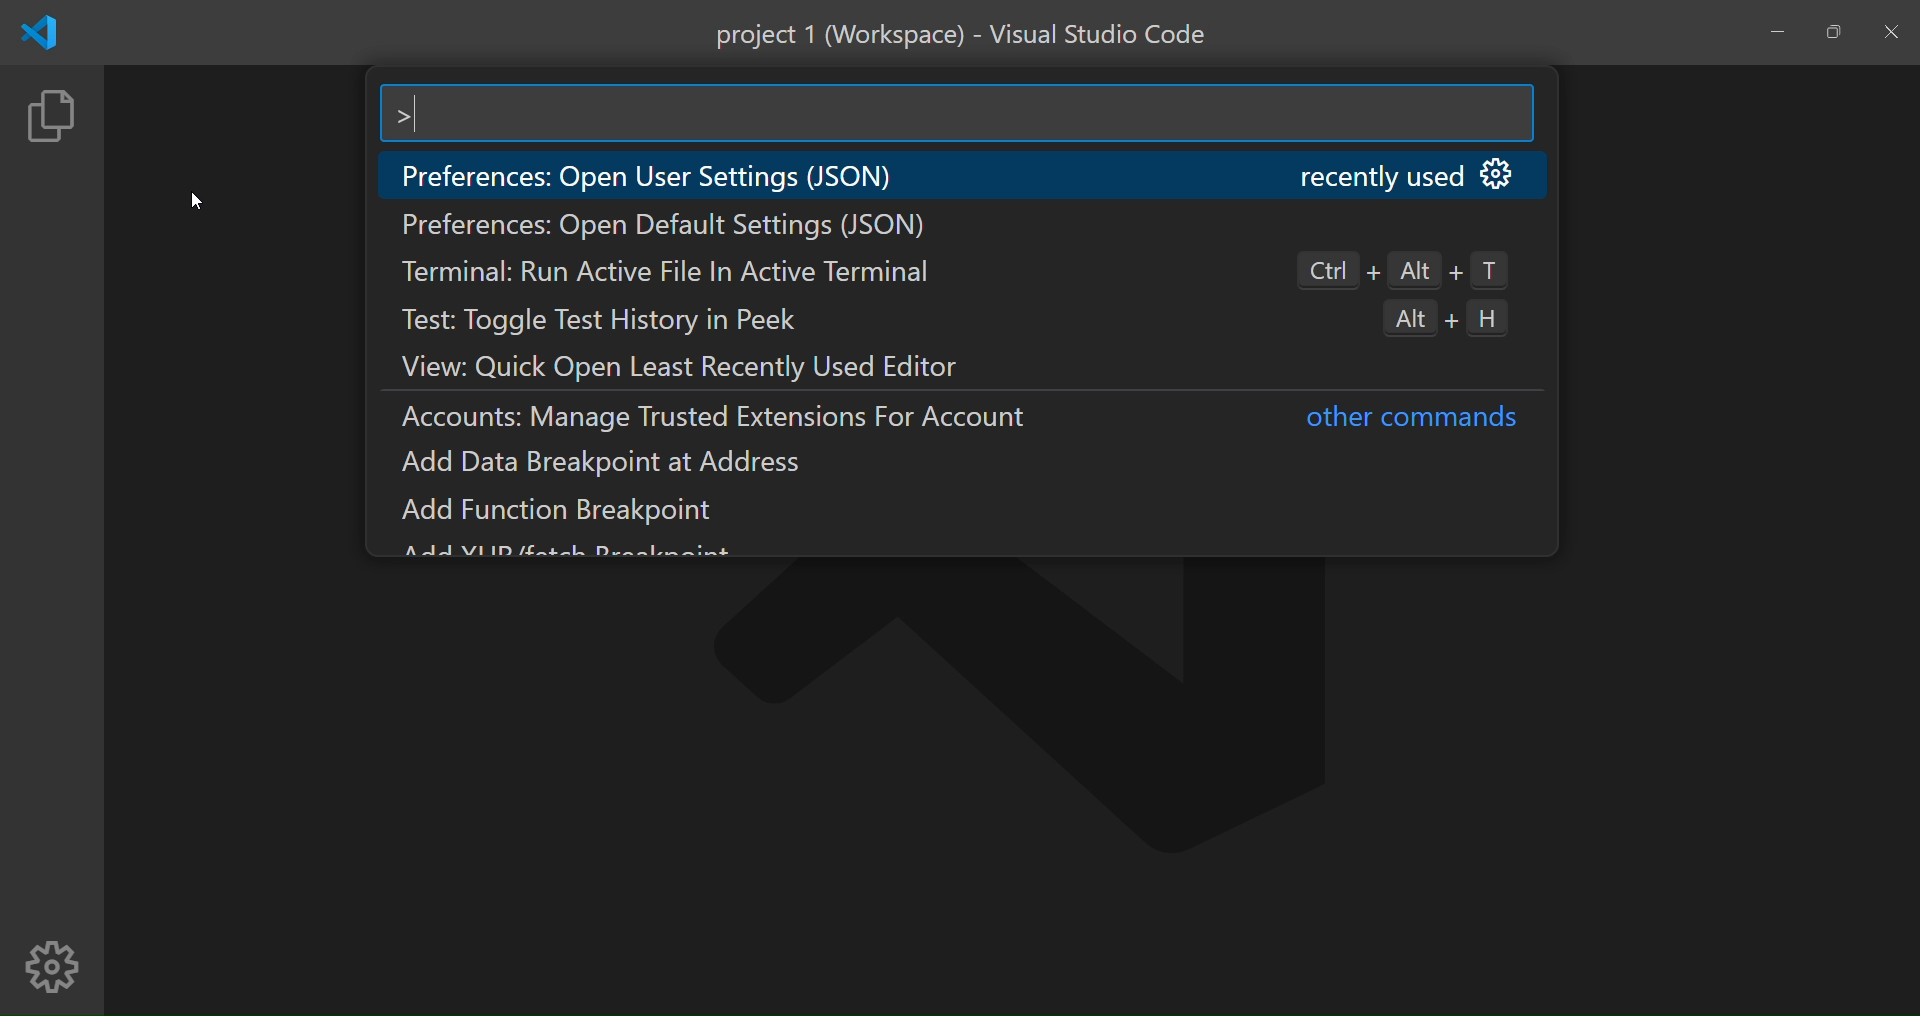 This screenshot has width=1920, height=1016. What do you see at coordinates (1402, 177) in the screenshot?
I see `recently used` at bounding box center [1402, 177].